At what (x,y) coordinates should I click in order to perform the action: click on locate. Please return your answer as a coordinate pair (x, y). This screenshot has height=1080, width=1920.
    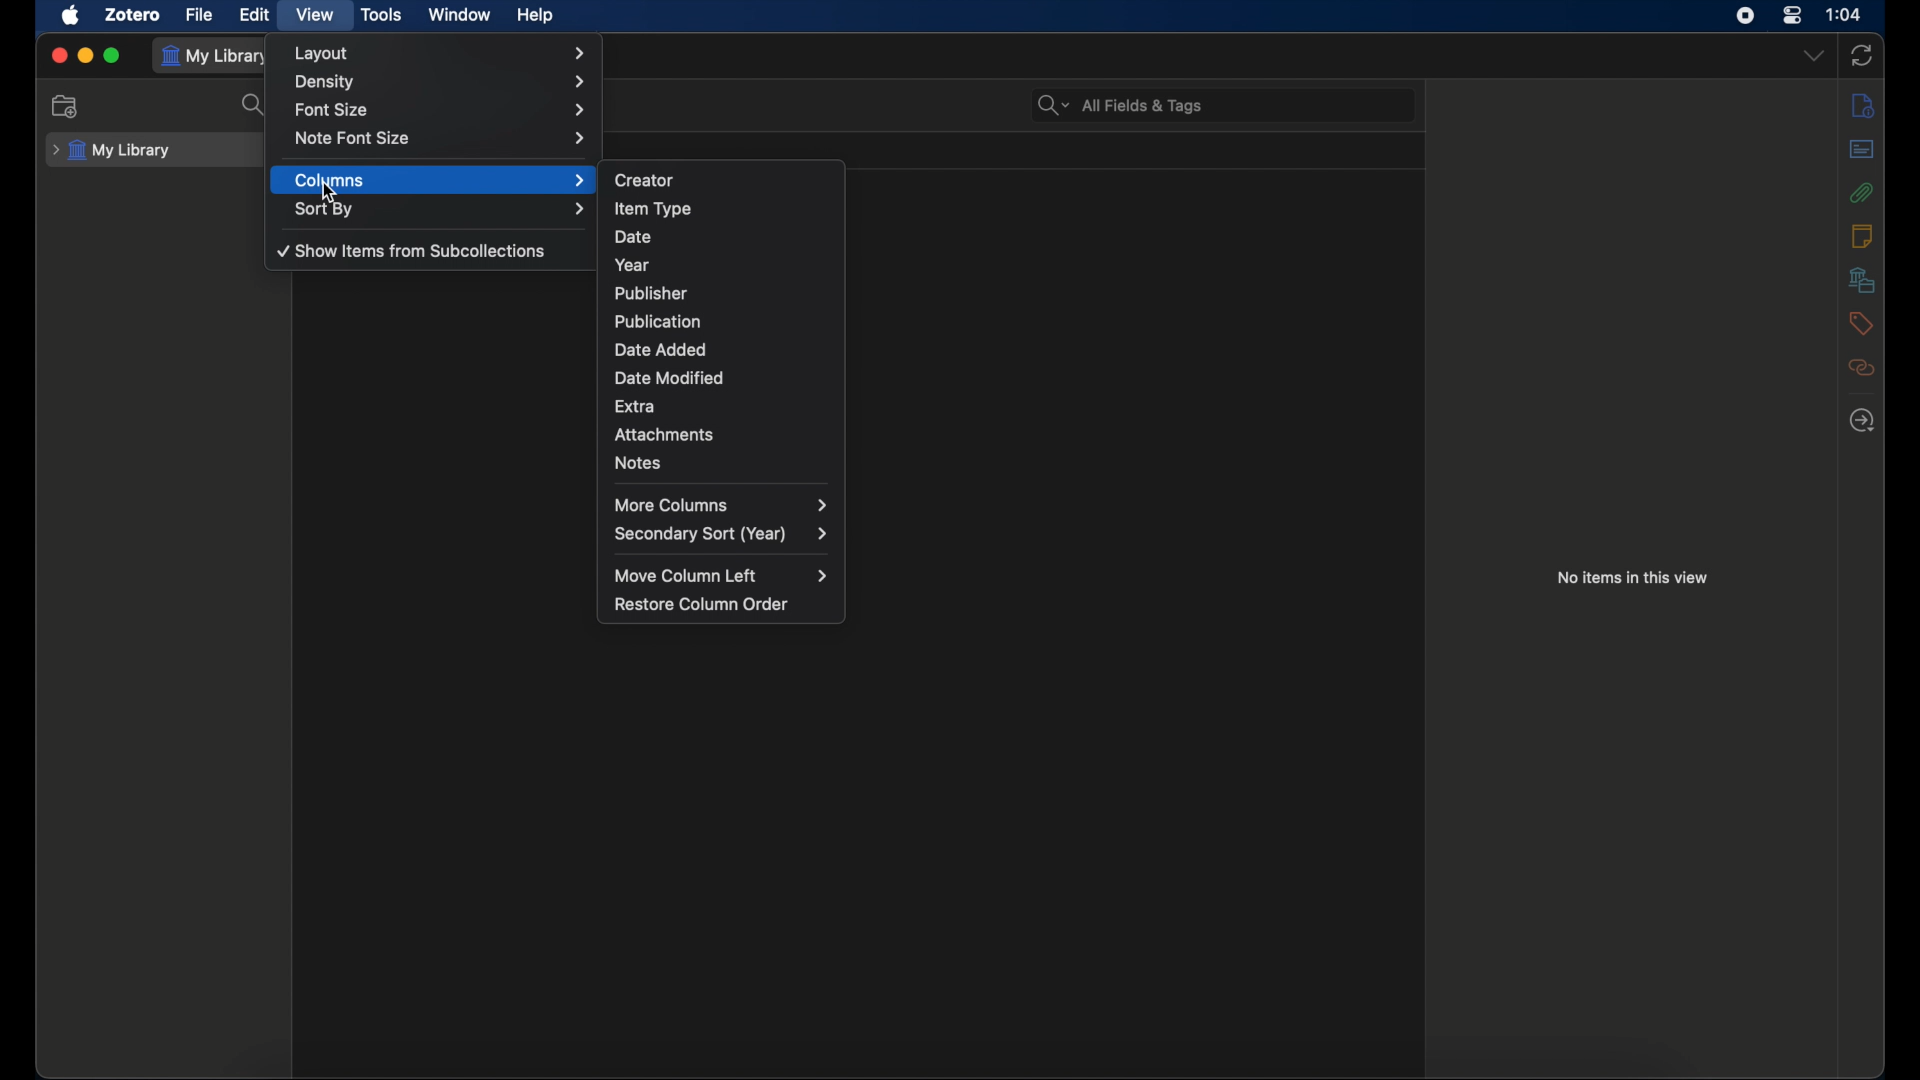
    Looking at the image, I should click on (1862, 420).